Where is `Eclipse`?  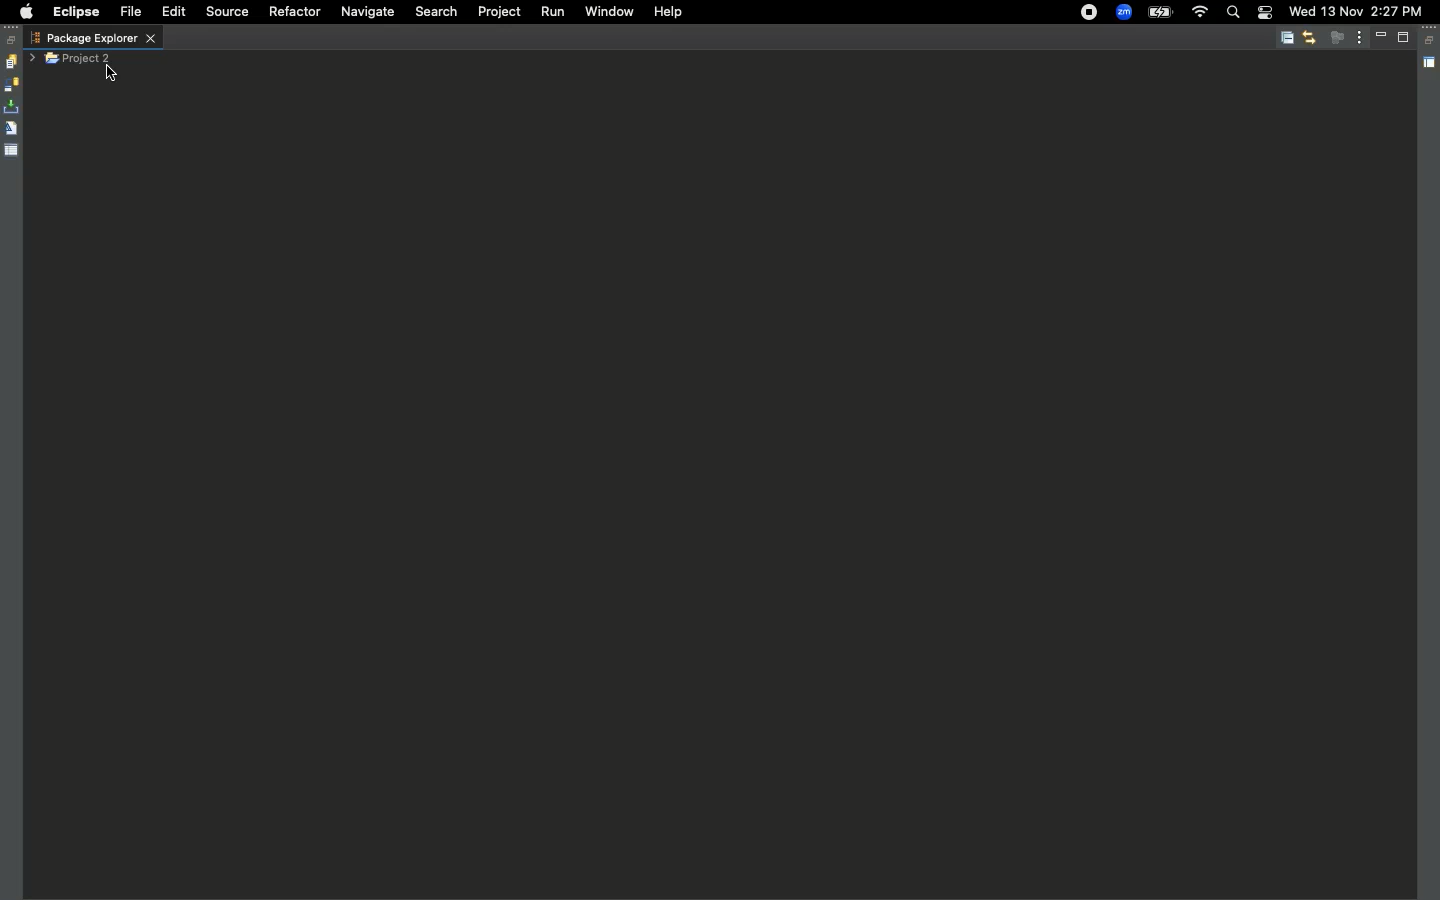
Eclipse is located at coordinates (75, 12).